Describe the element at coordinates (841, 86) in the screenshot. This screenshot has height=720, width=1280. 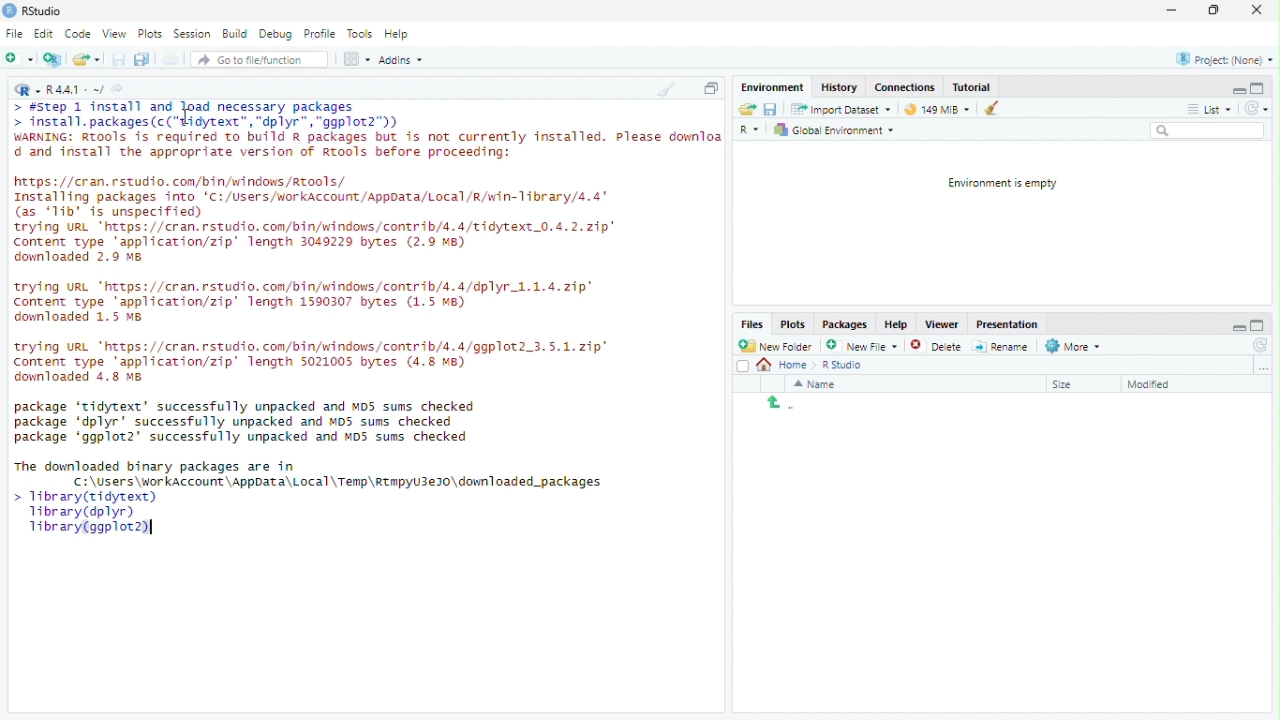
I see `History` at that location.